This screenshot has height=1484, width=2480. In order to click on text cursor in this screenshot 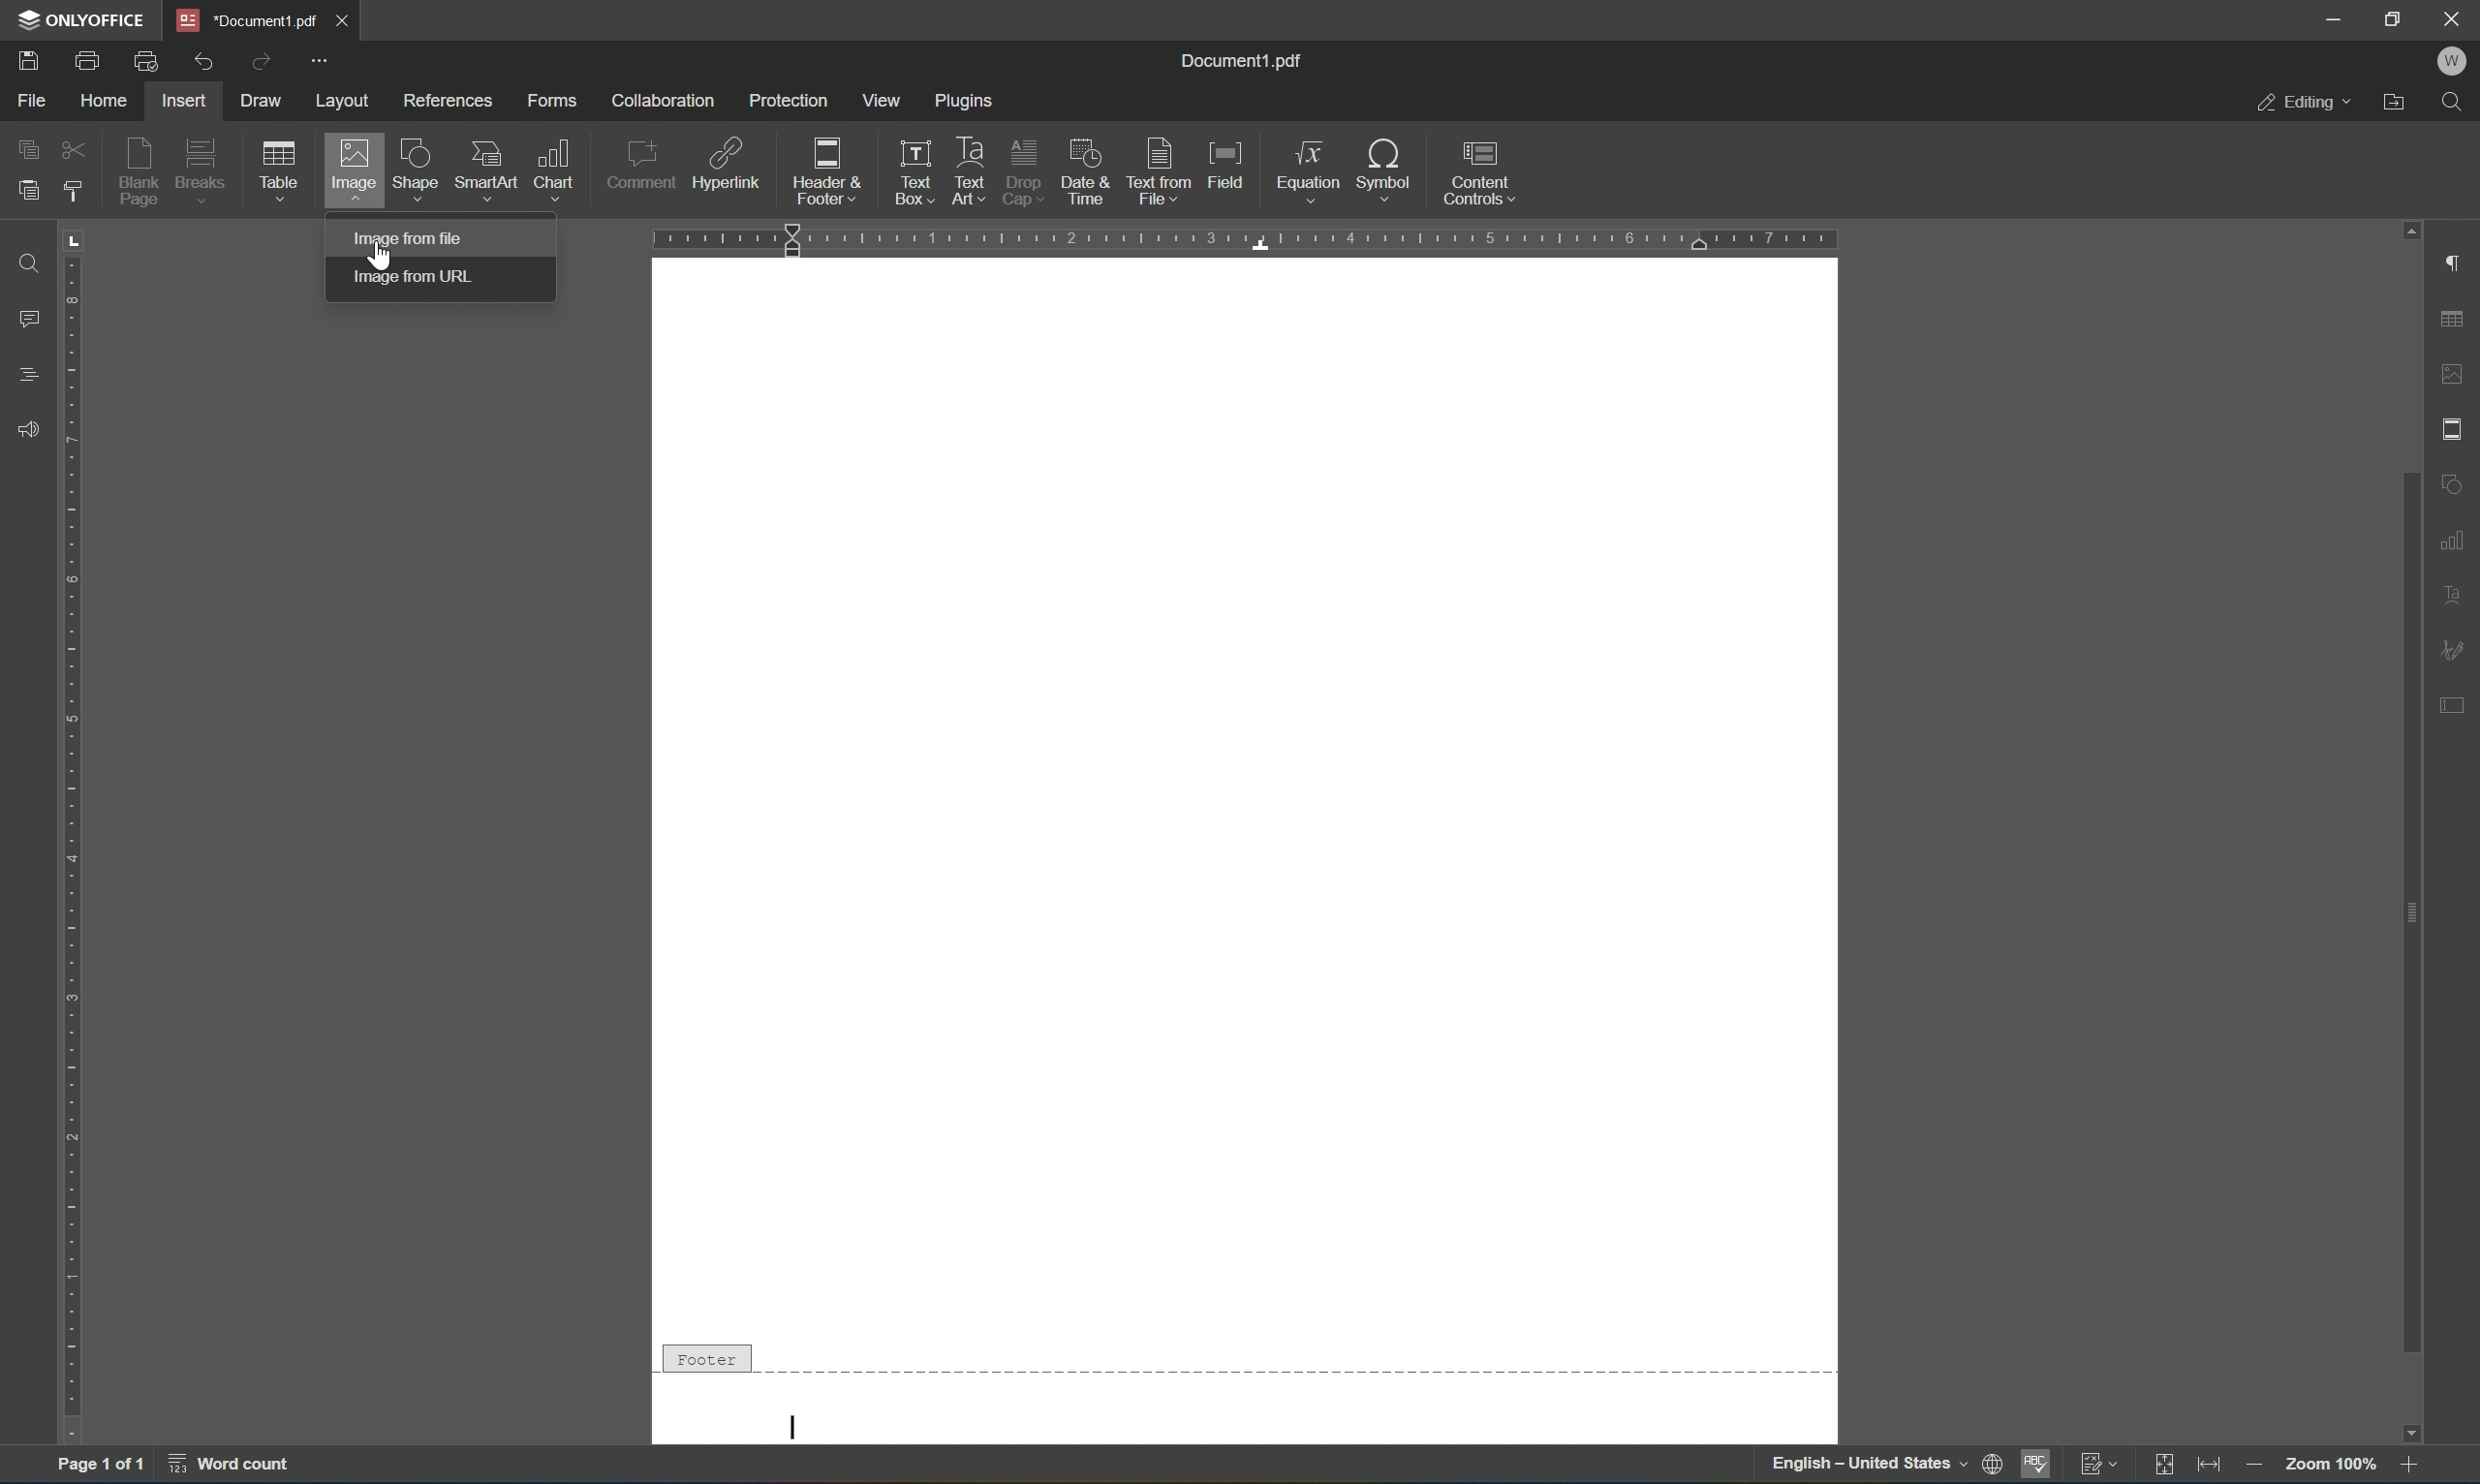, I will do `click(793, 1419)`.